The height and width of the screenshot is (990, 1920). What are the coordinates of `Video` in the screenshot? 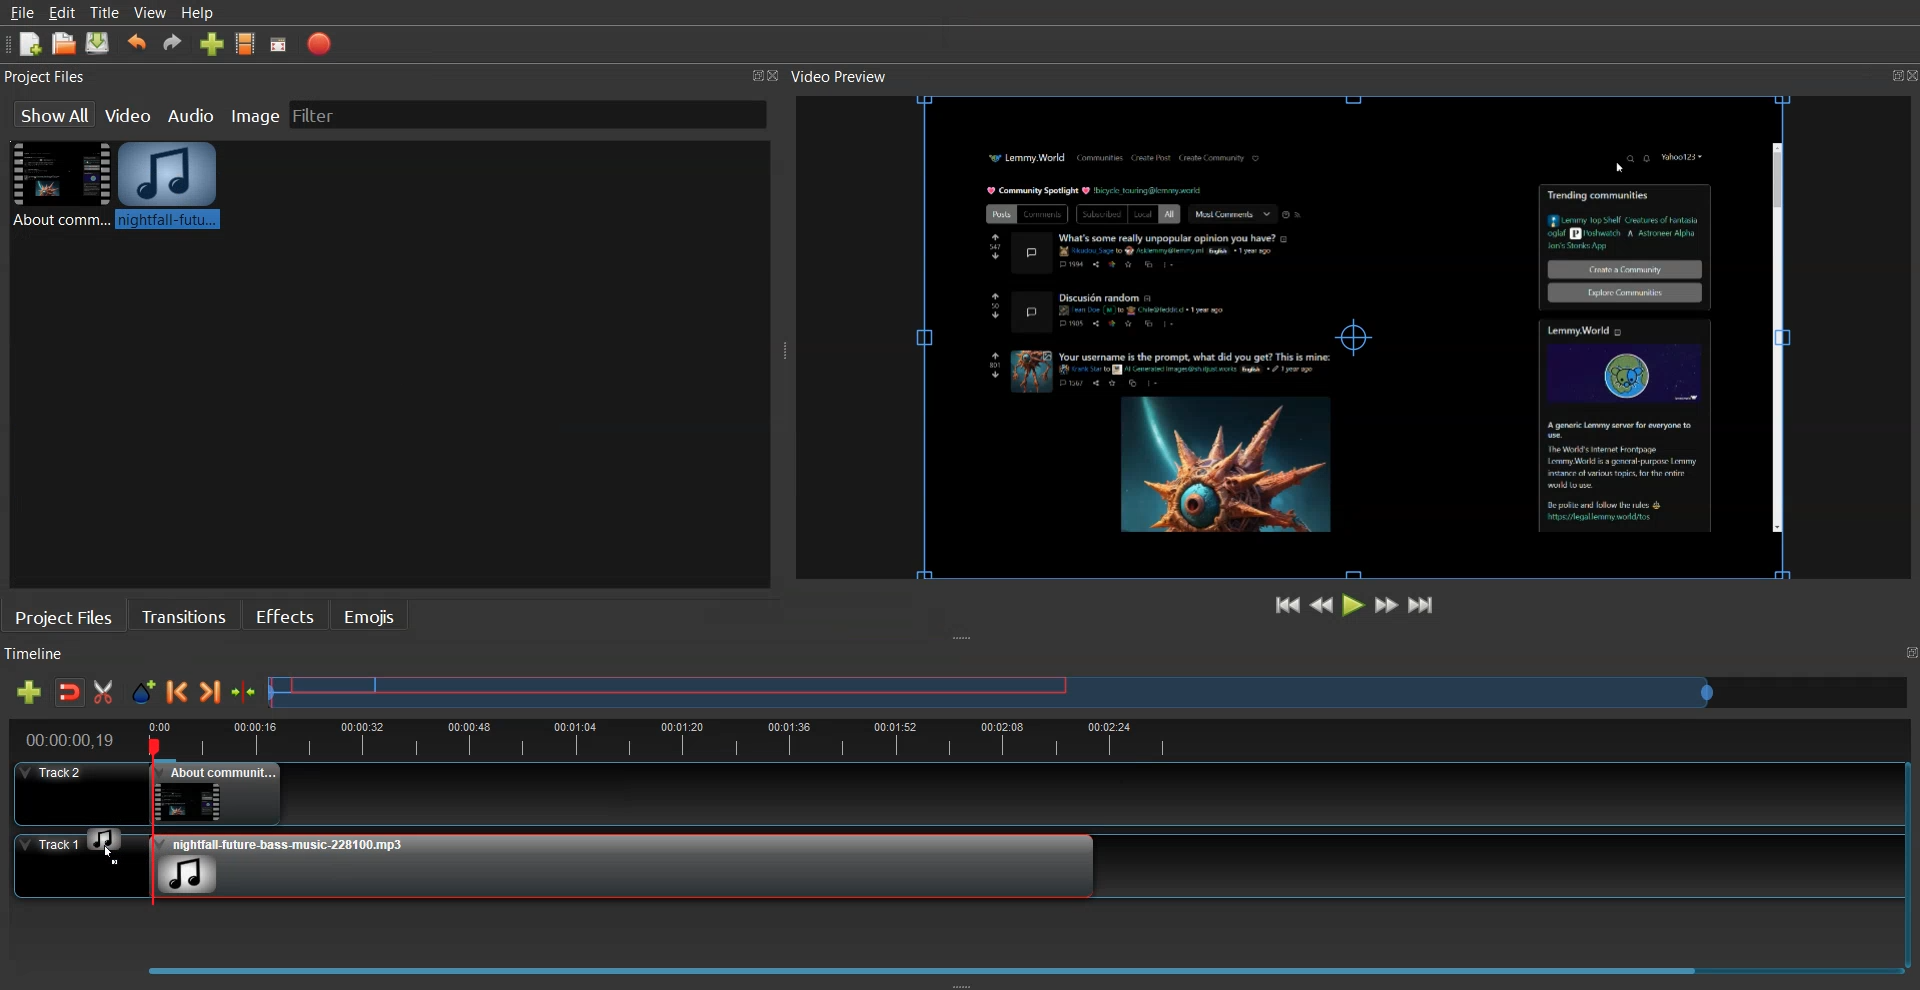 It's located at (130, 113).